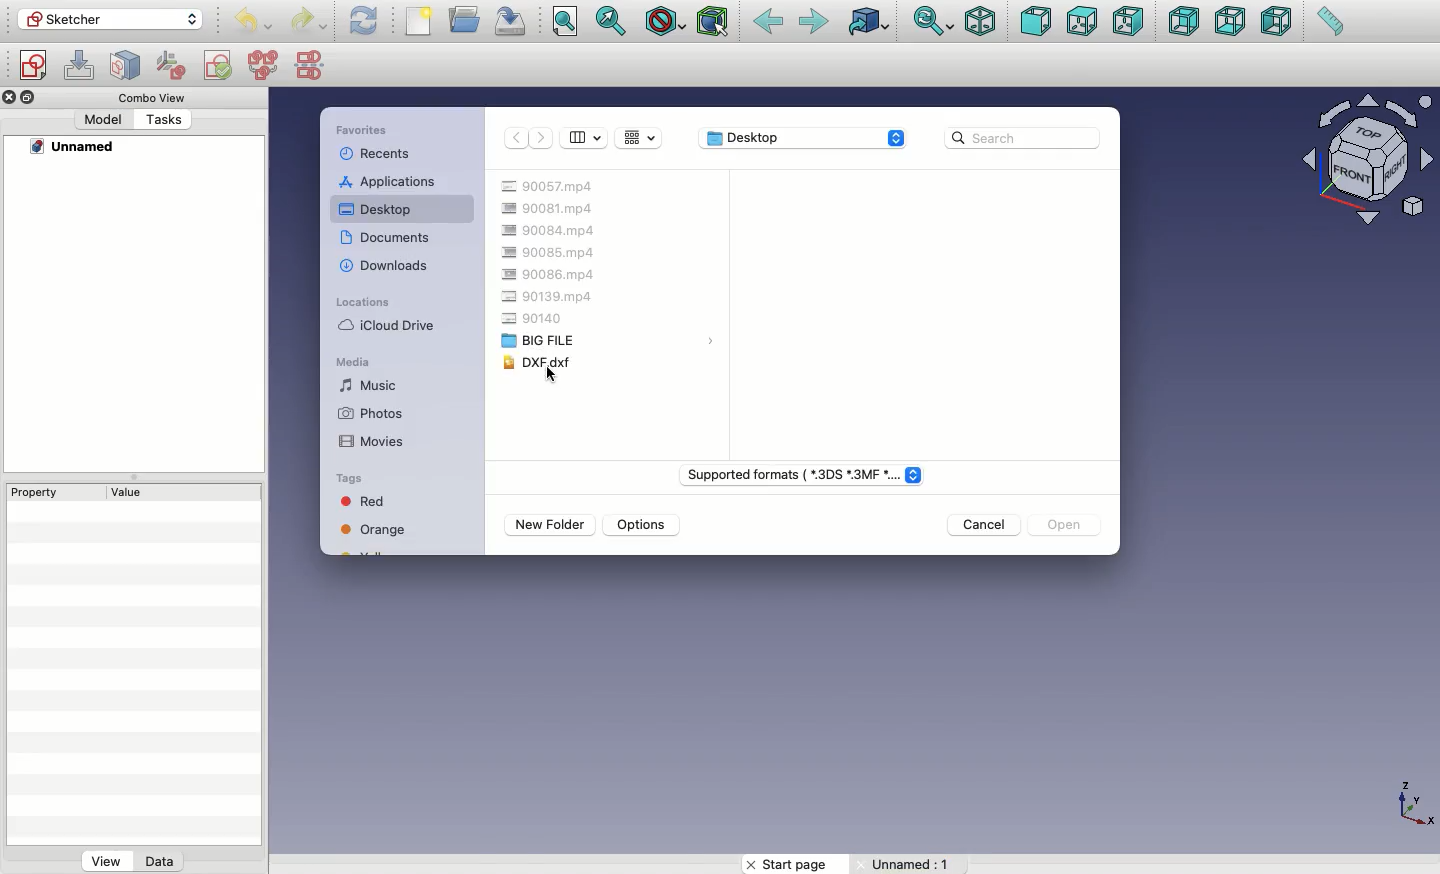  I want to click on Isometric, so click(979, 22).